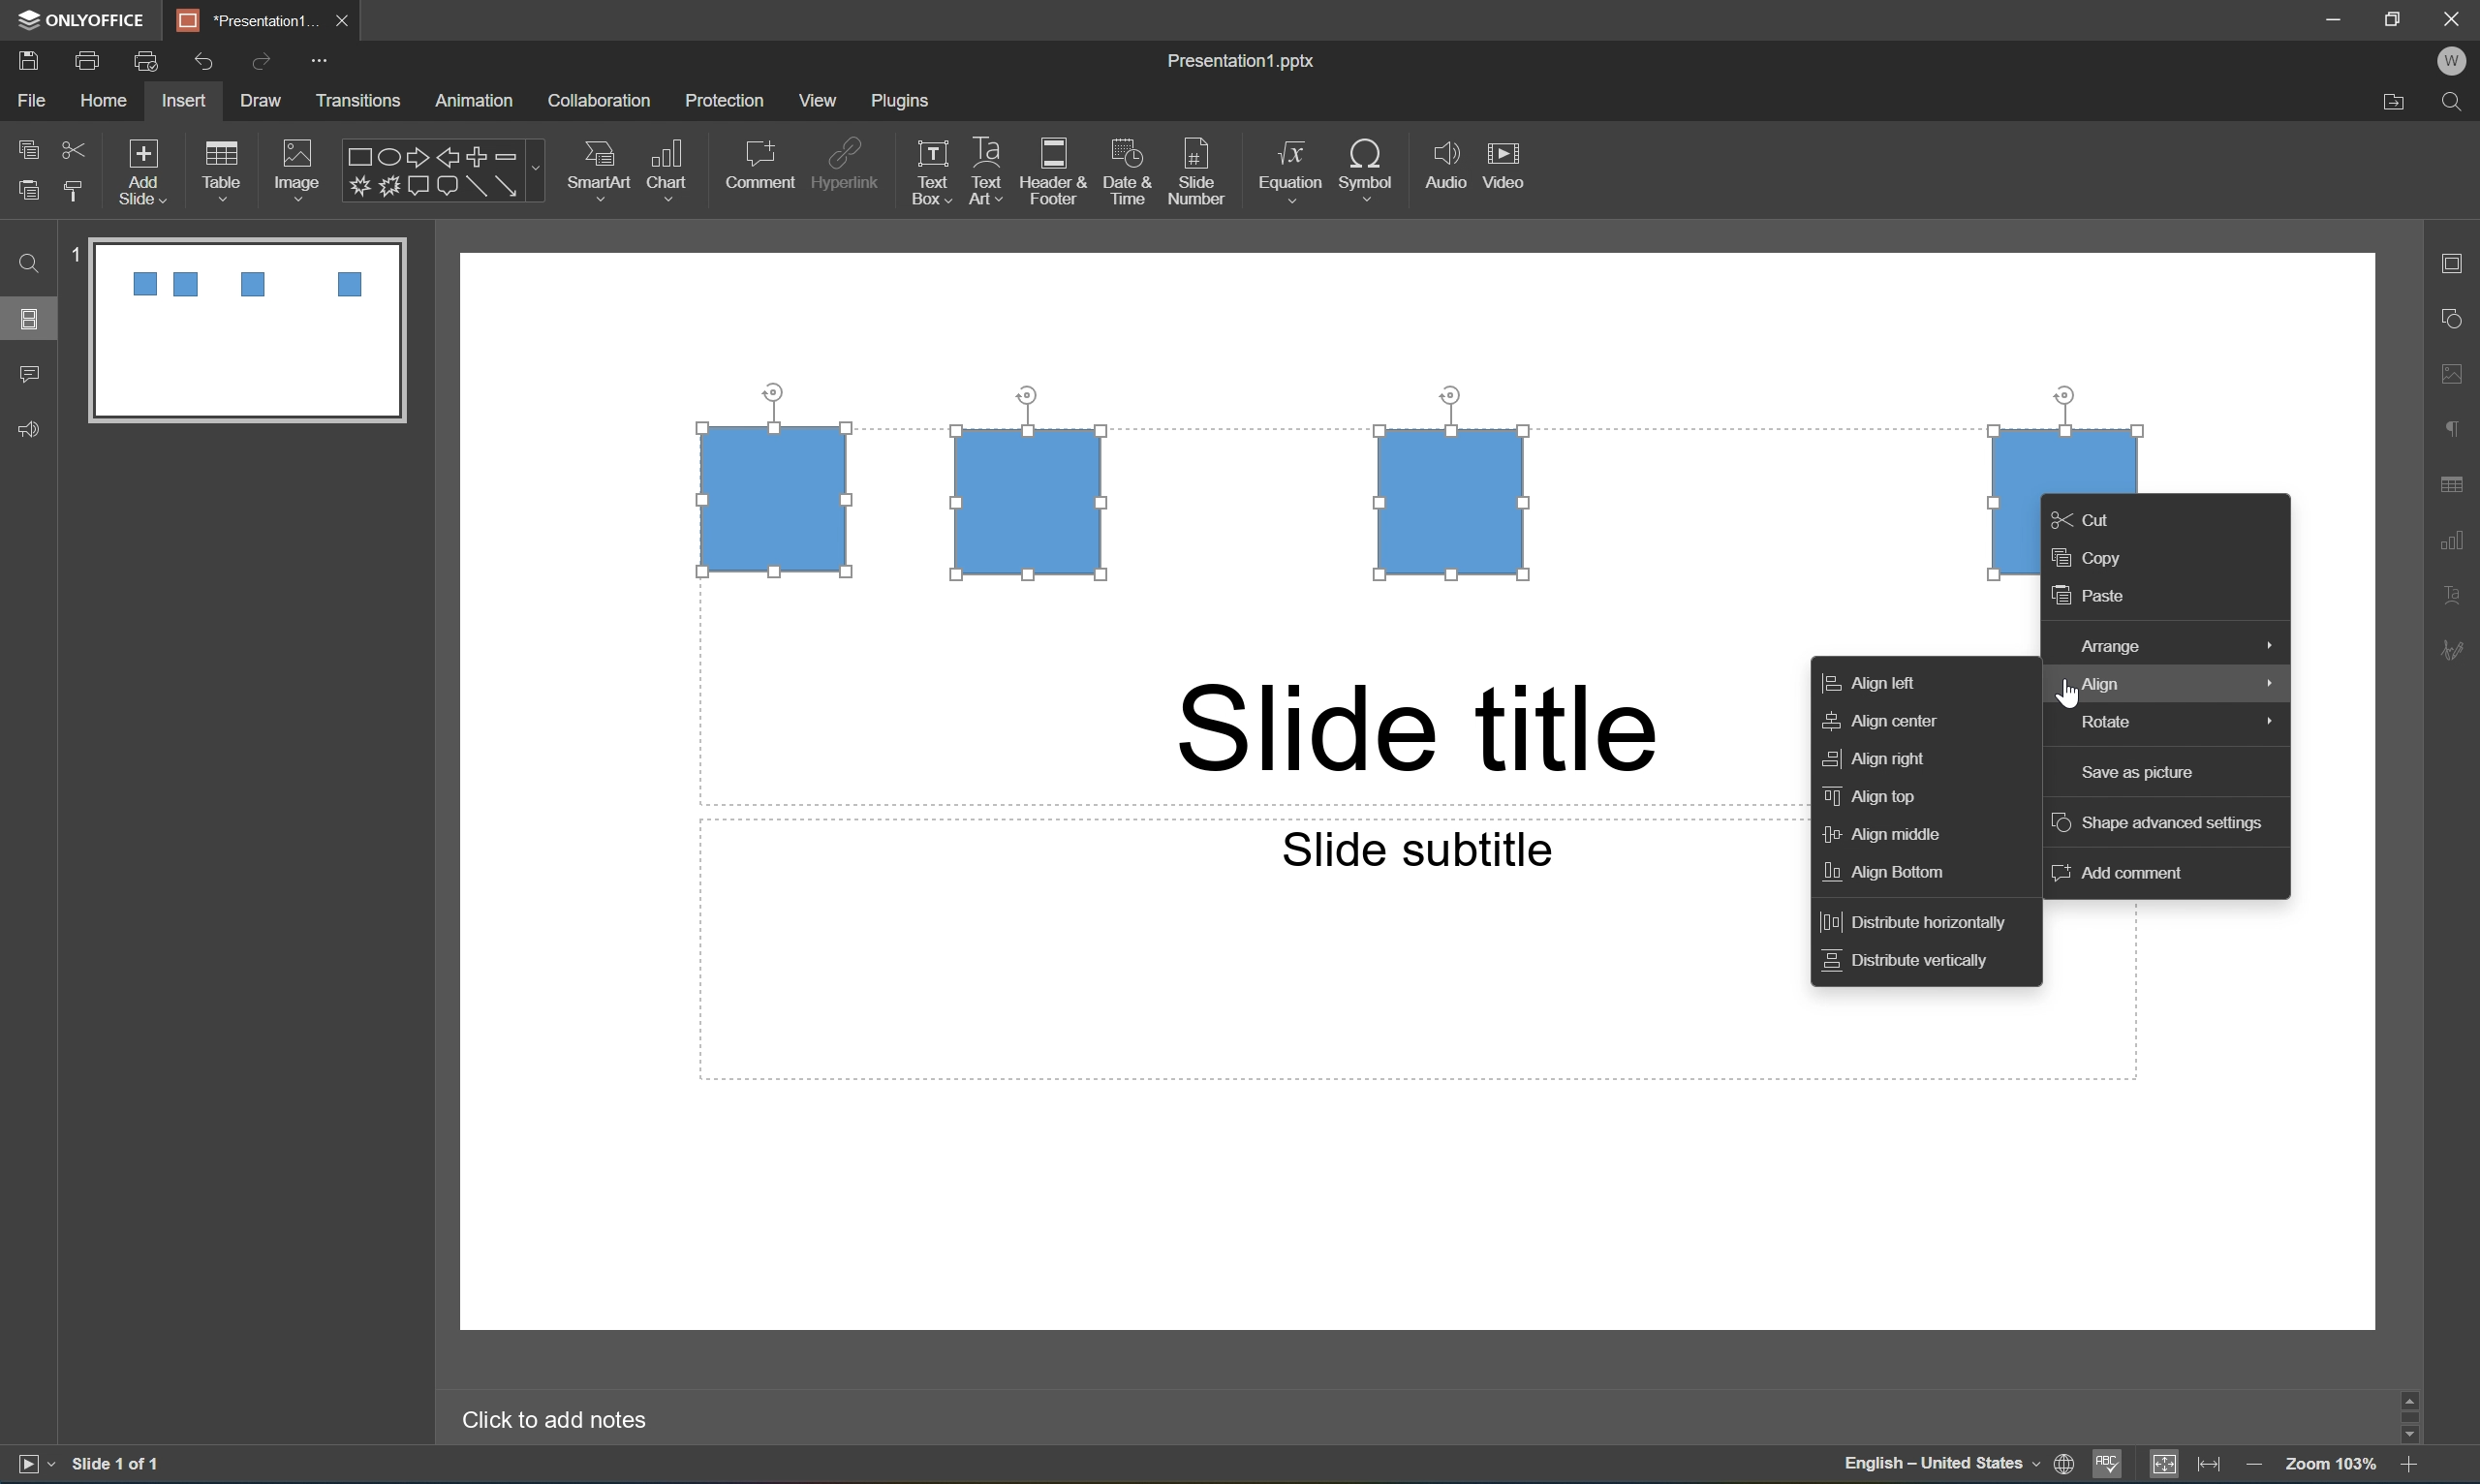 This screenshot has width=2480, height=1484. Describe the element at coordinates (1893, 835) in the screenshot. I see `align middle` at that location.